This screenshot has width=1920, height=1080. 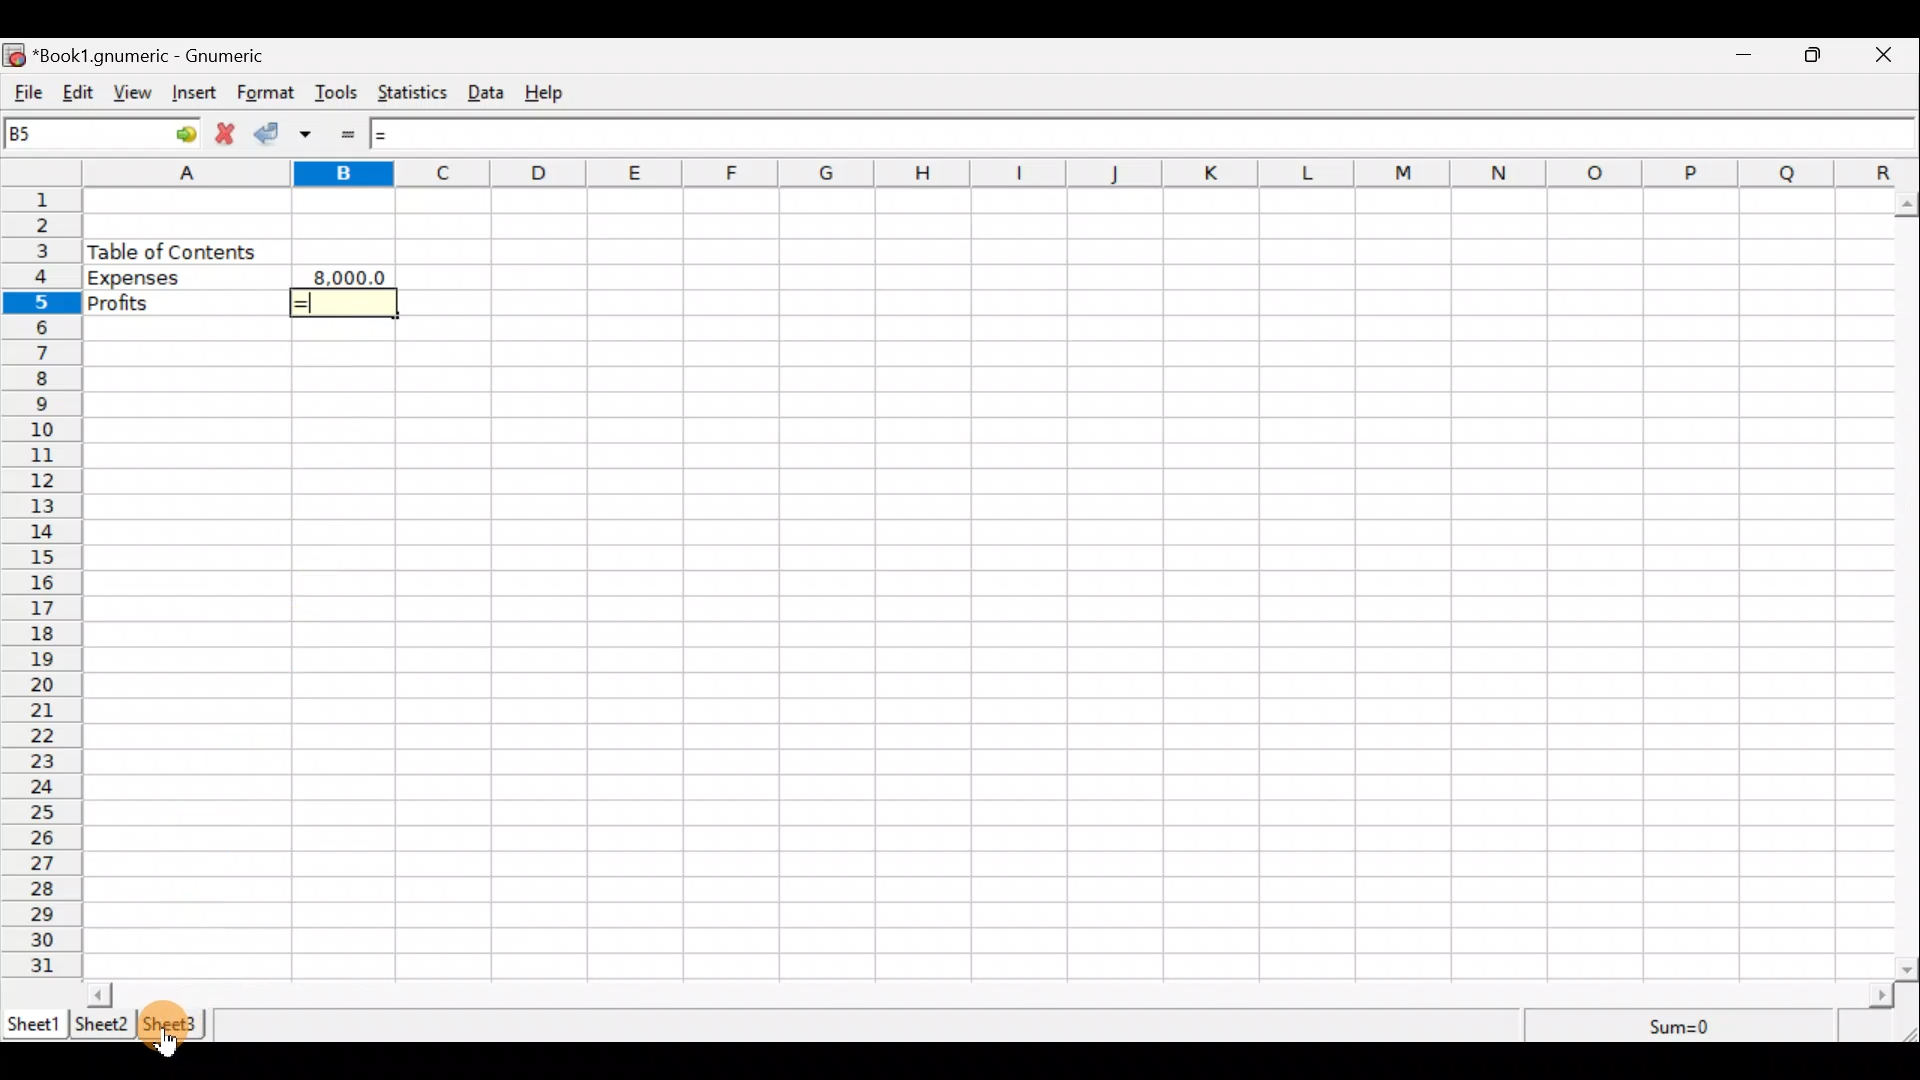 What do you see at coordinates (25, 93) in the screenshot?
I see `File` at bounding box center [25, 93].